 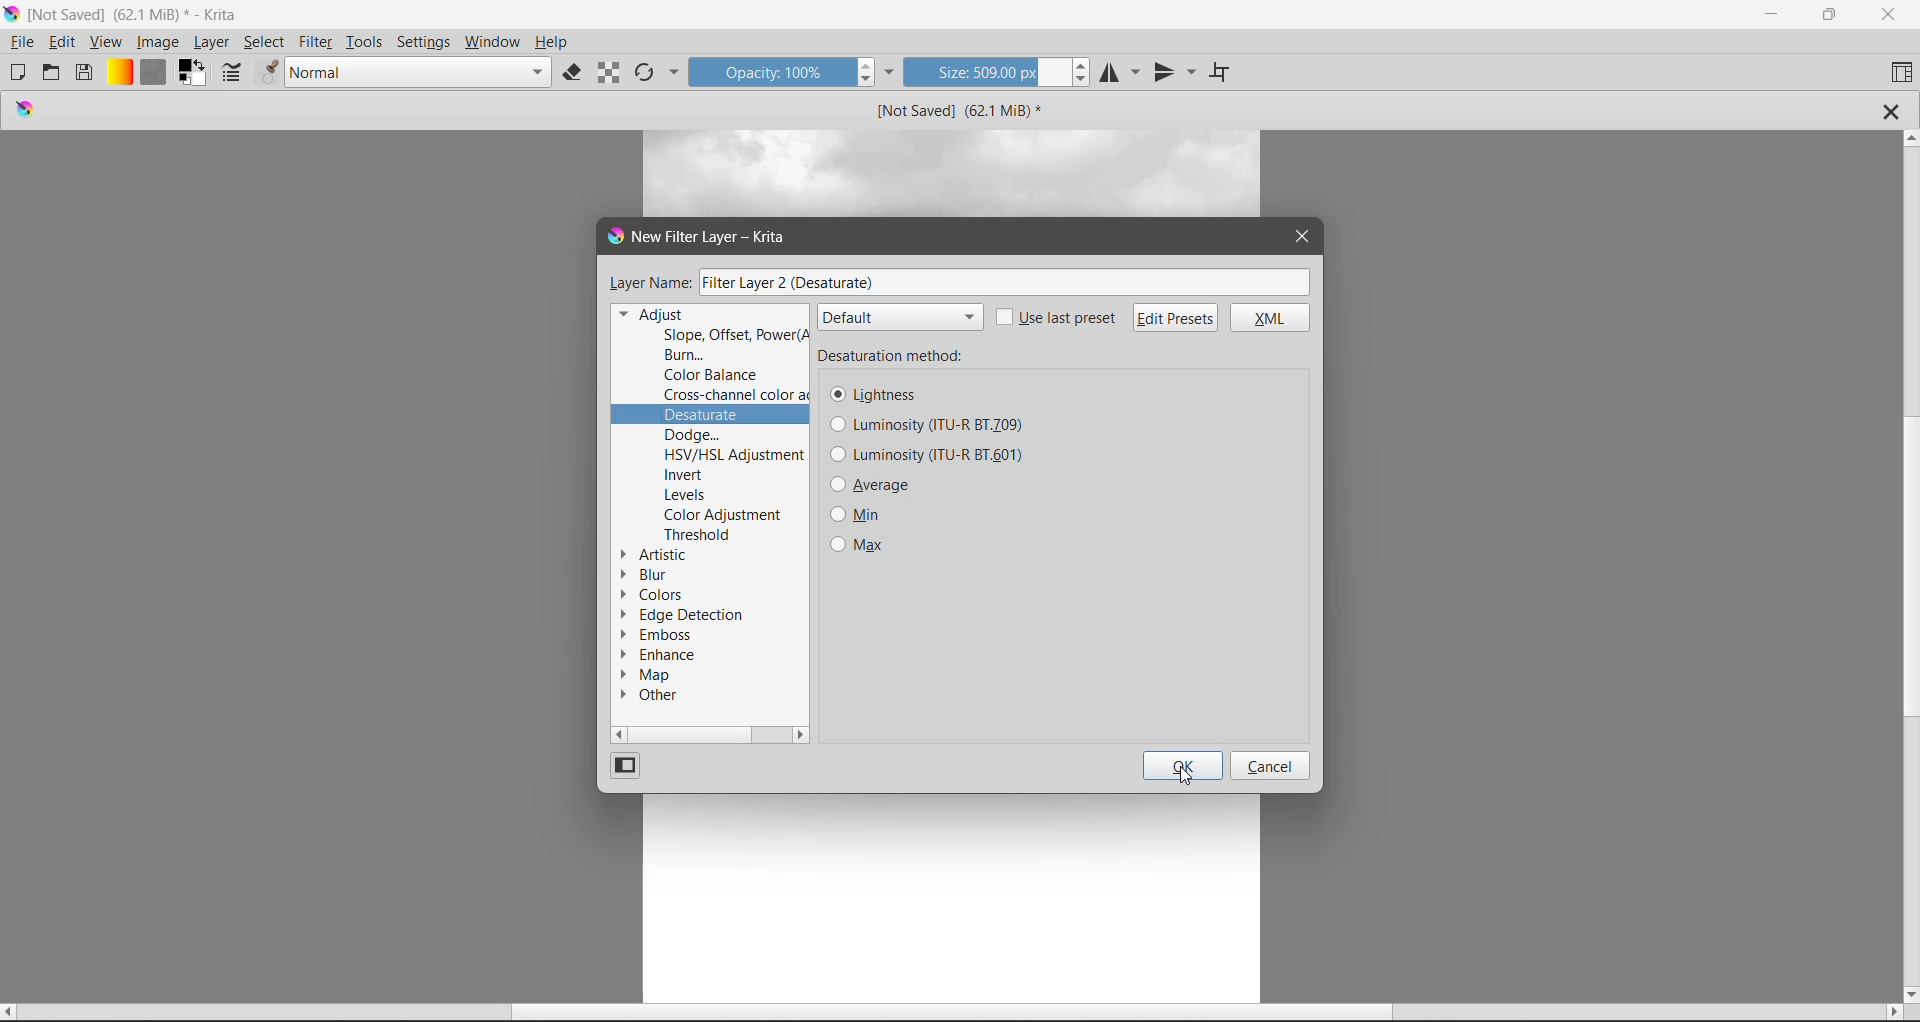 I want to click on Image, so click(x=159, y=41).